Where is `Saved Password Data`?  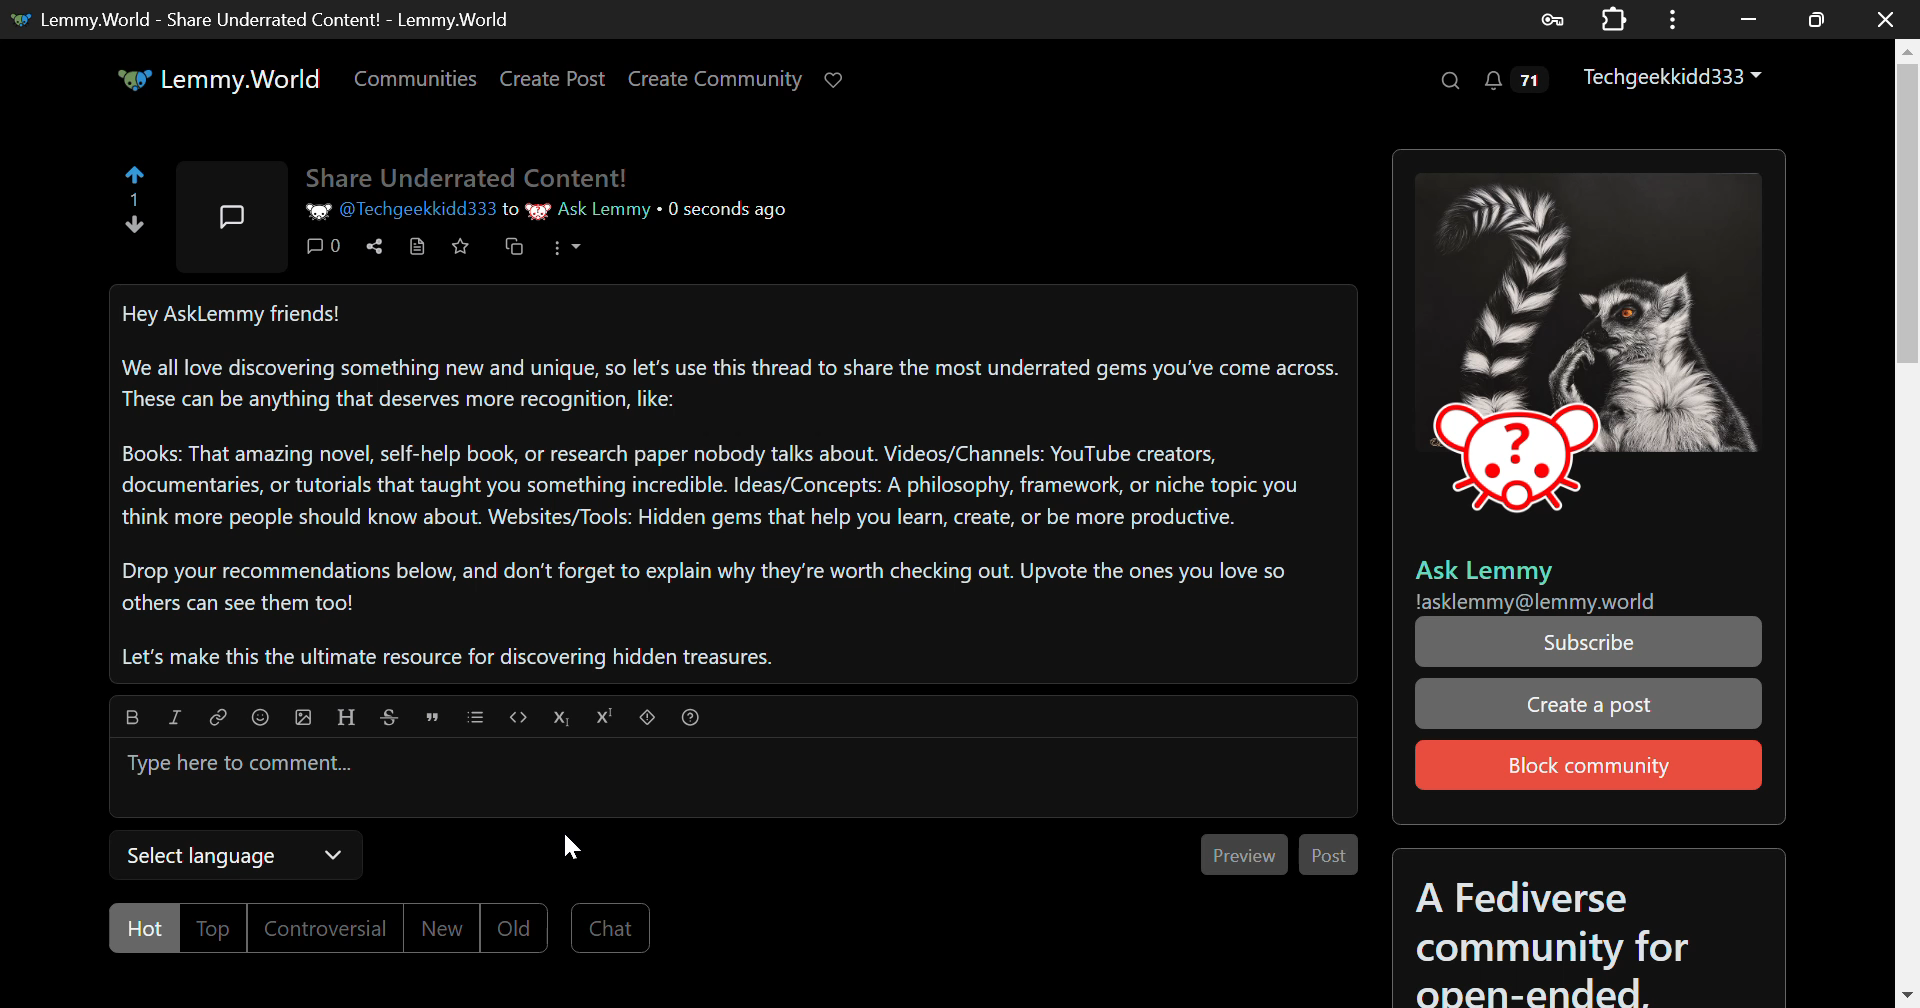
Saved Password Data is located at coordinates (1550, 20).